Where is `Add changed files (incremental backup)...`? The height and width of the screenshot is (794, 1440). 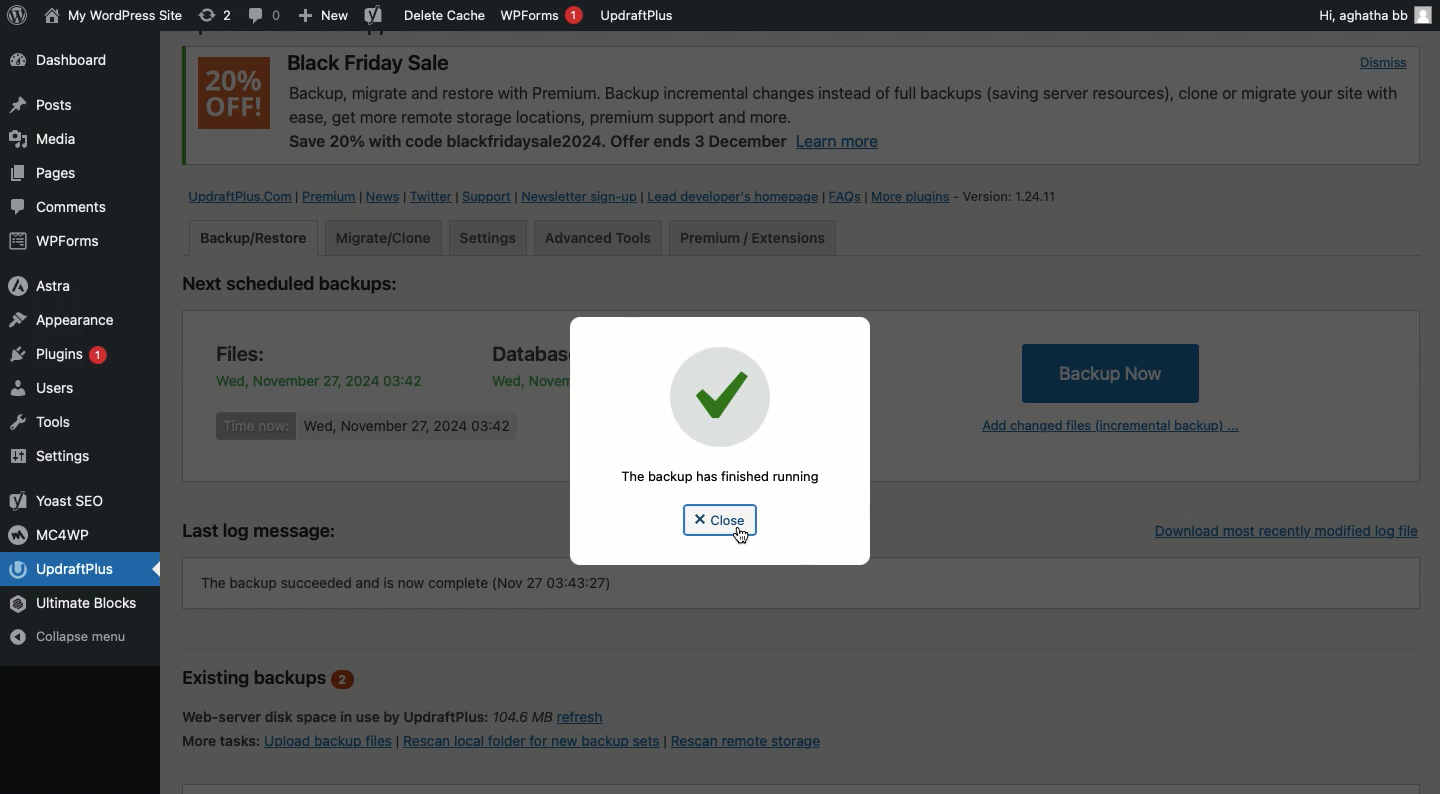
Add changed files (incremental backup)... is located at coordinates (1107, 429).